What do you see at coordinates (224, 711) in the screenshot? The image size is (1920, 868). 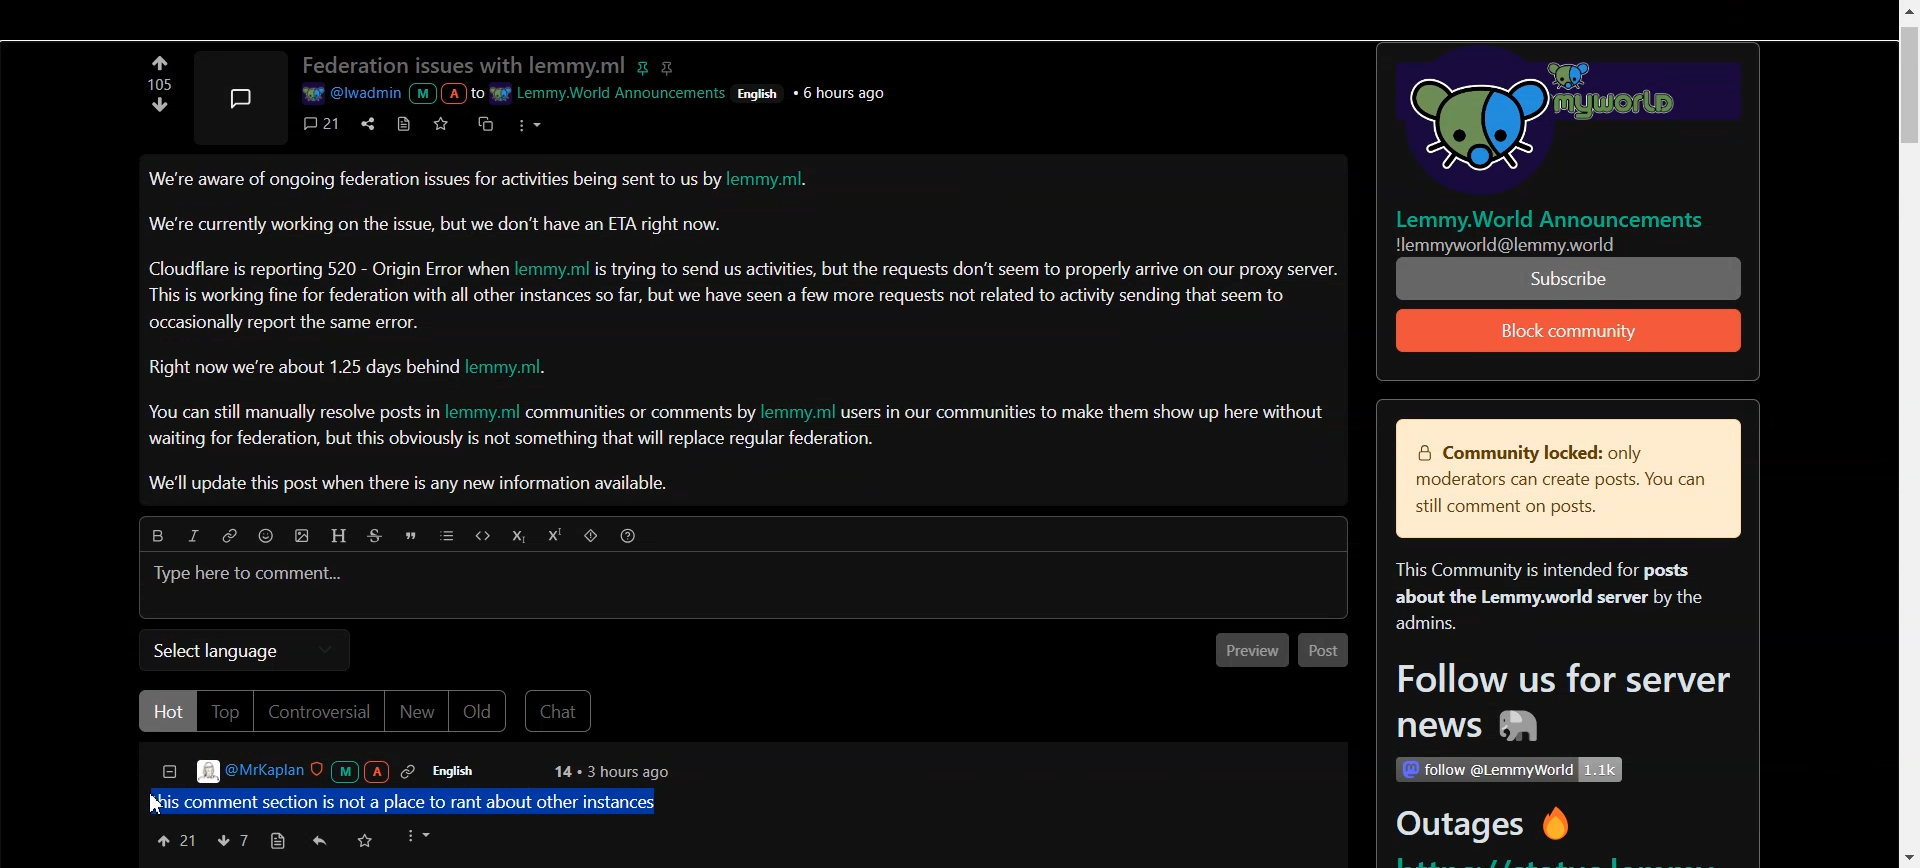 I see `Top` at bounding box center [224, 711].